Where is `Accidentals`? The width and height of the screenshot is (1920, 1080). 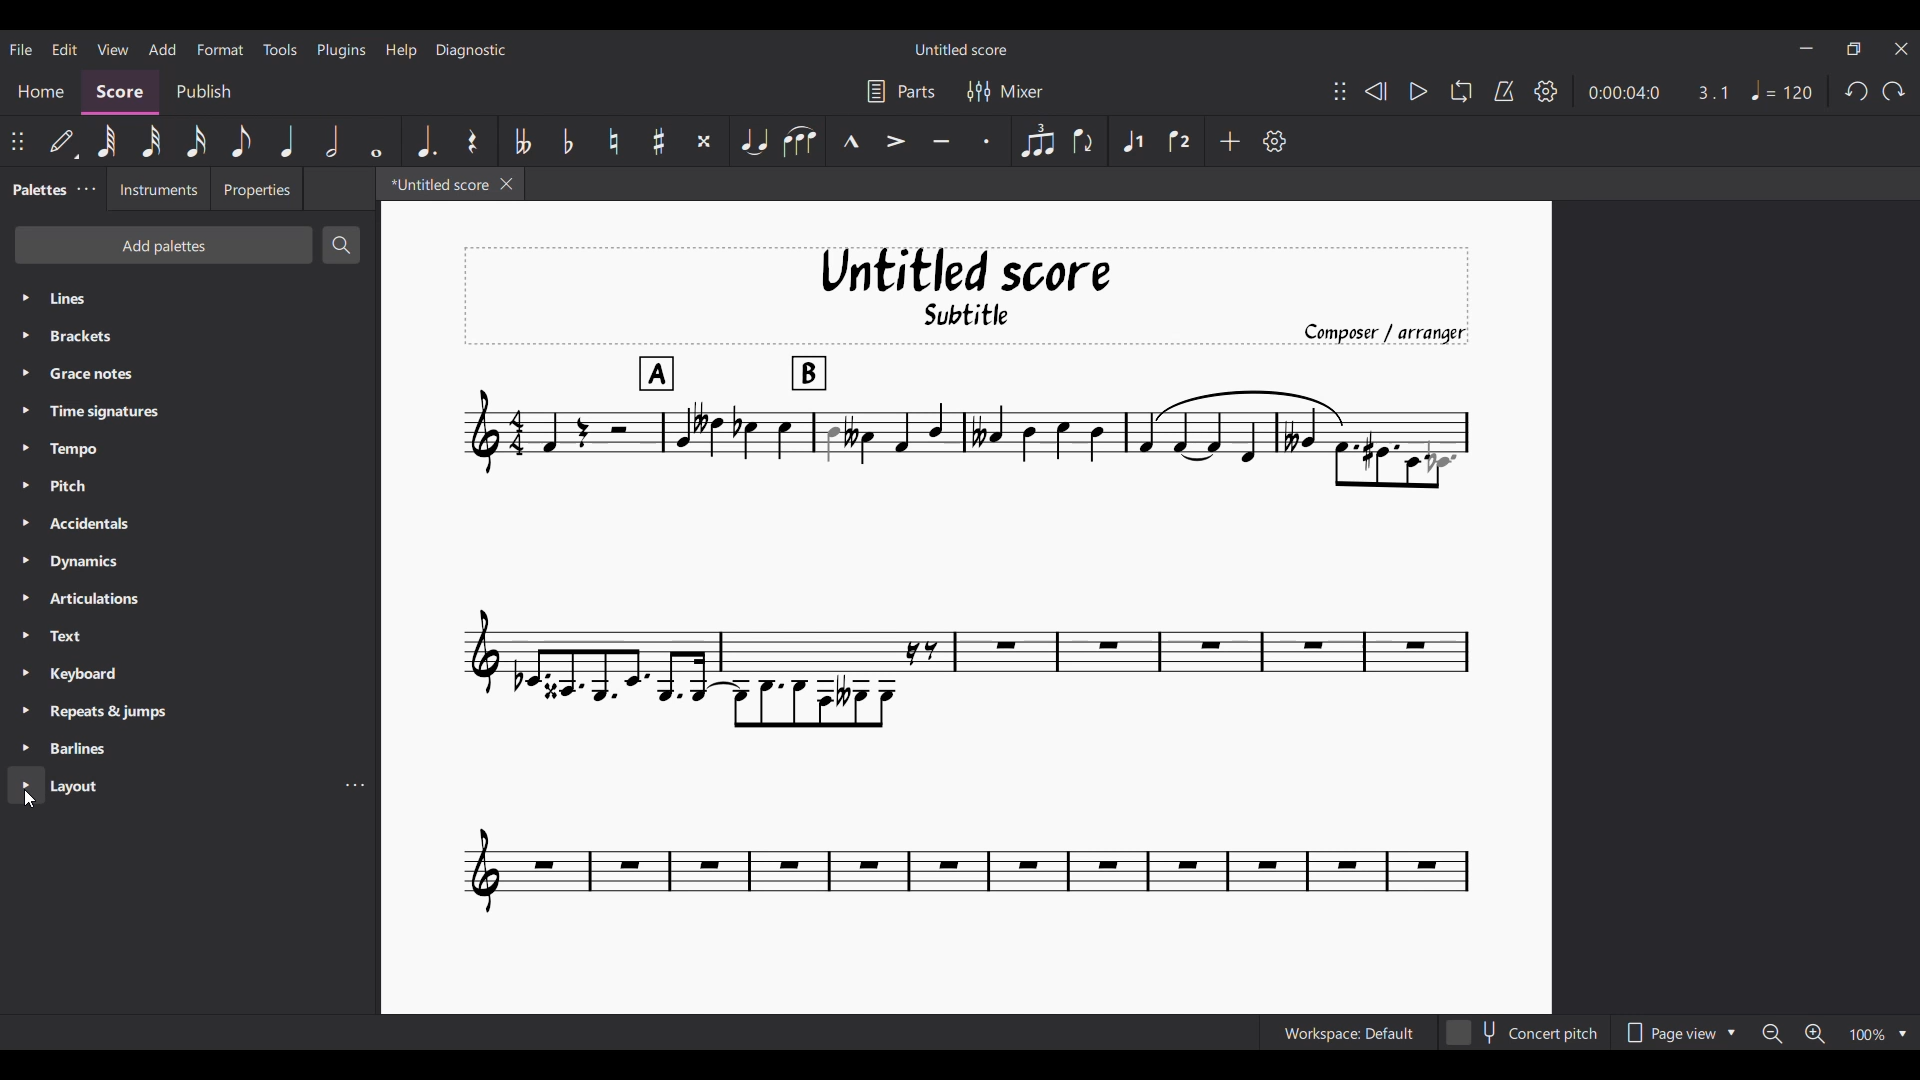 Accidentals is located at coordinates (189, 523).